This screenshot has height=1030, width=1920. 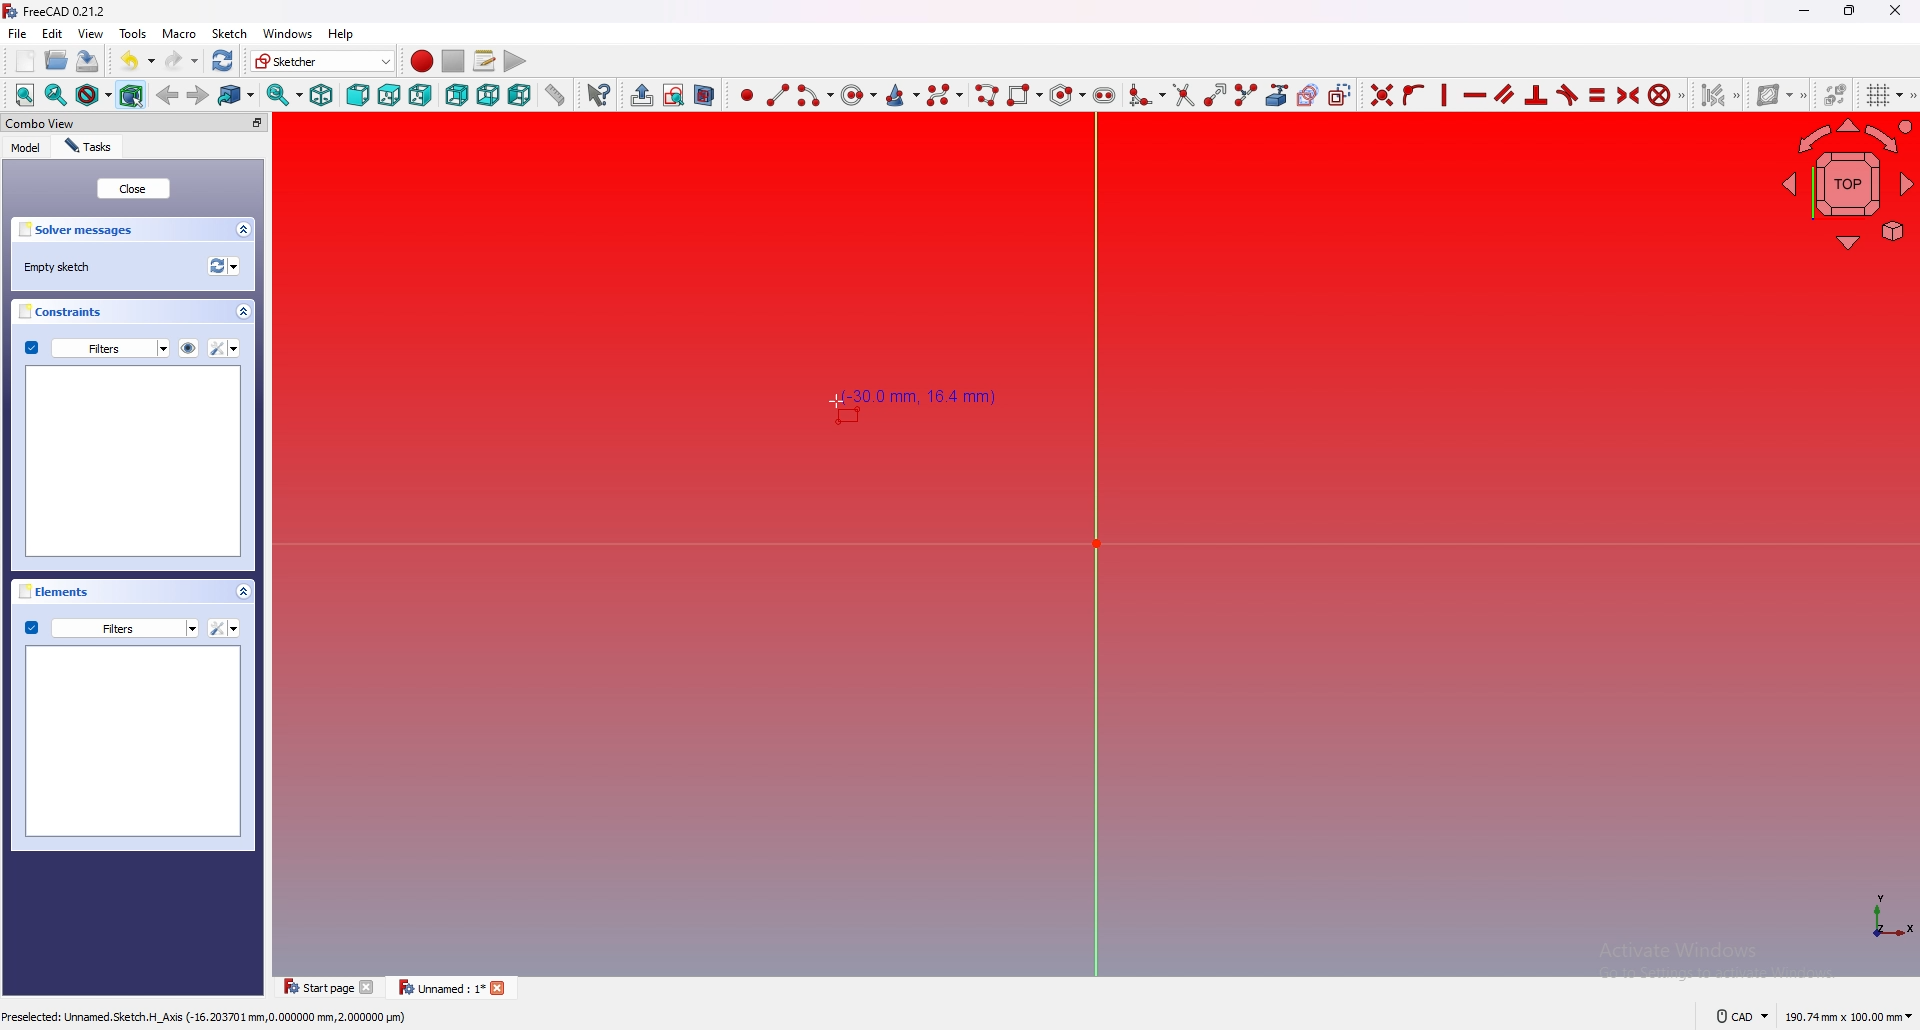 I want to click on top, so click(x=389, y=95).